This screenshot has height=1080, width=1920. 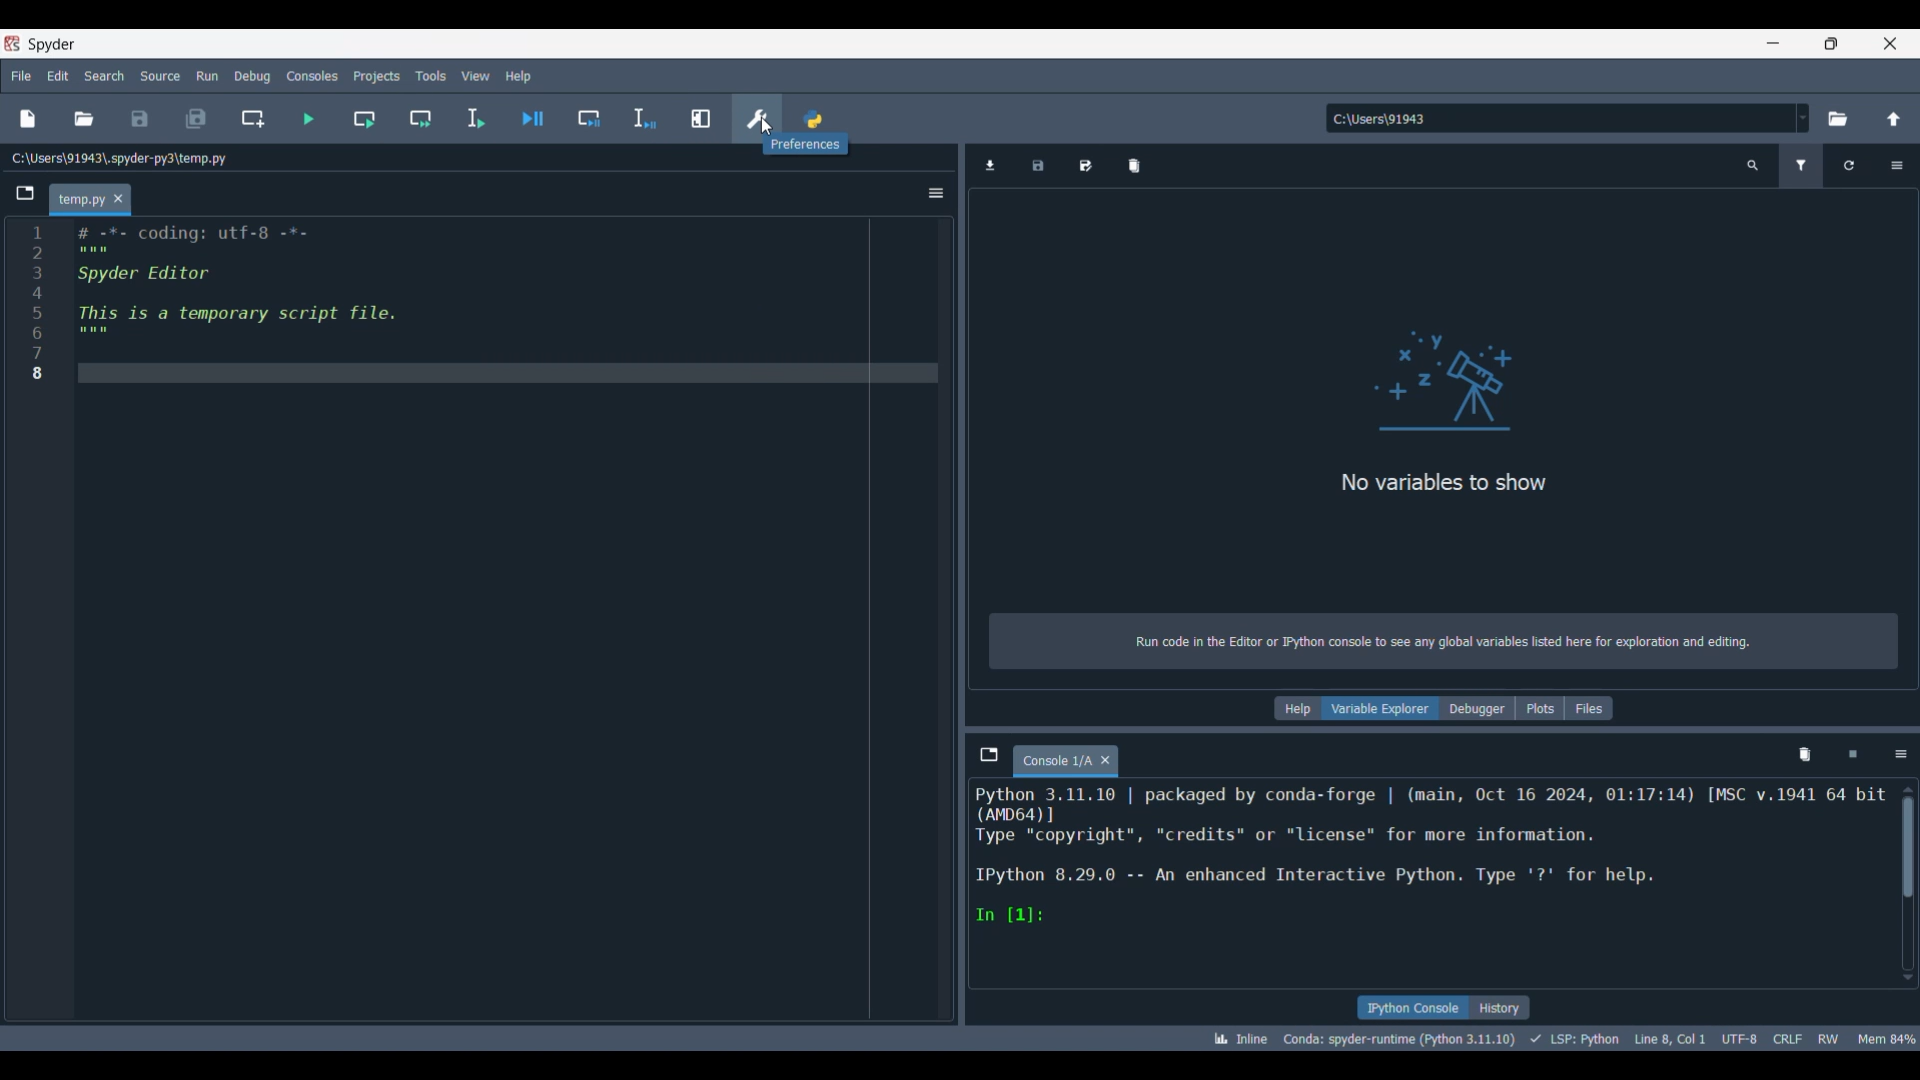 I want to click on Open file, so click(x=83, y=119).